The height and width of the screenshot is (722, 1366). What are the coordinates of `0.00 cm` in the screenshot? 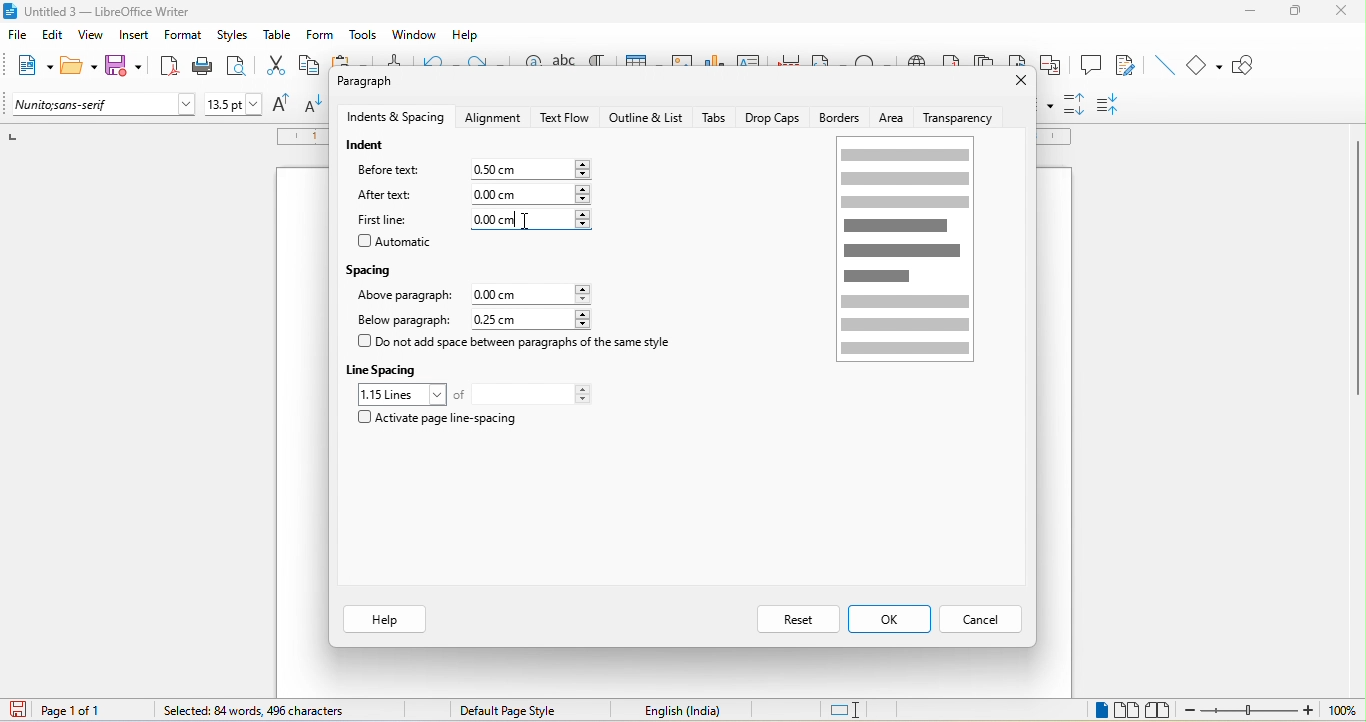 It's located at (519, 195).